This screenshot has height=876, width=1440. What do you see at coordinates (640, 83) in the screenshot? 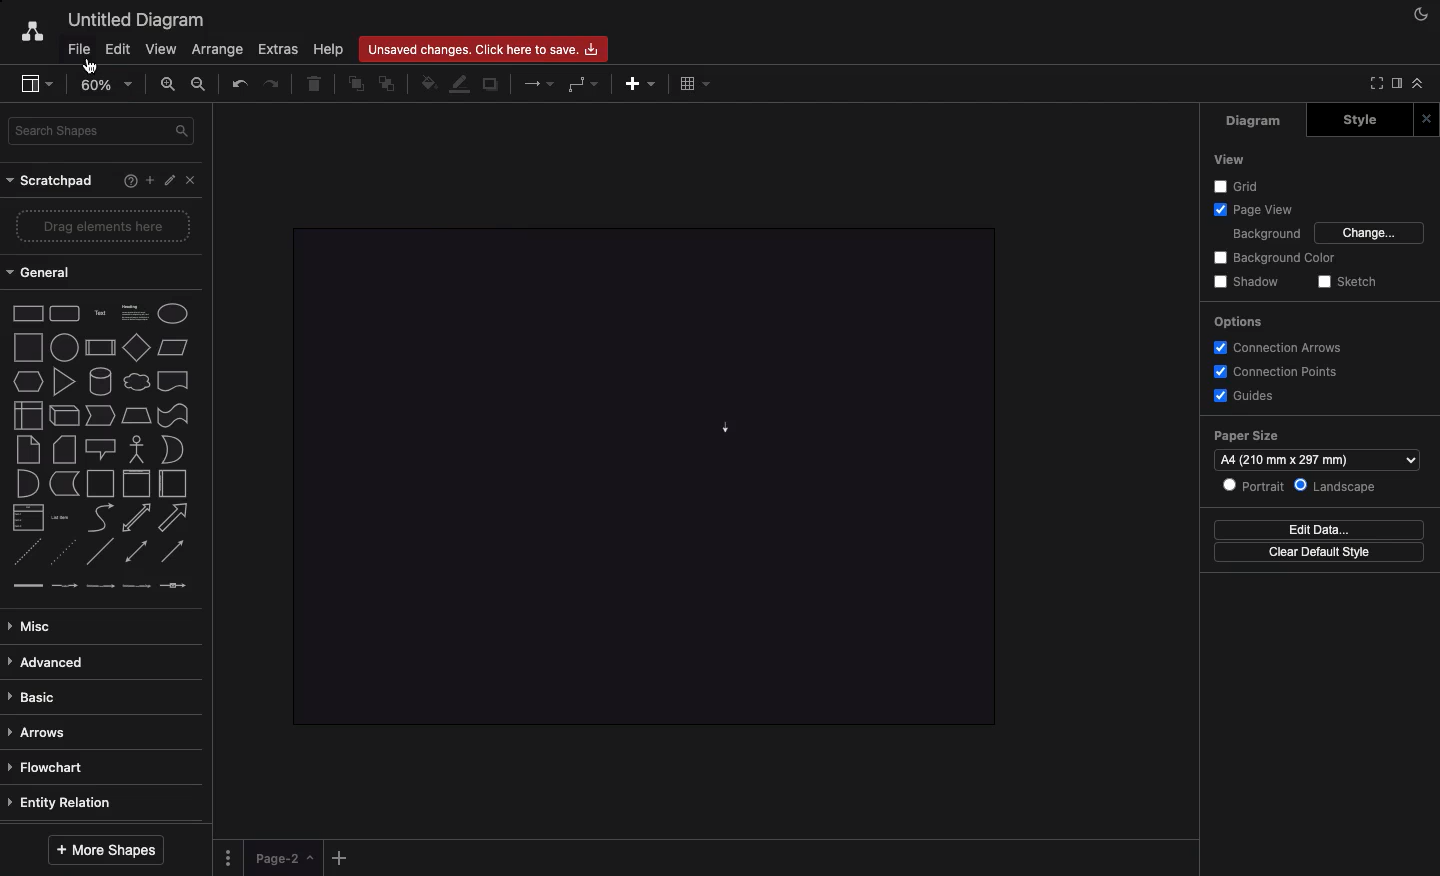
I see `Add` at bounding box center [640, 83].